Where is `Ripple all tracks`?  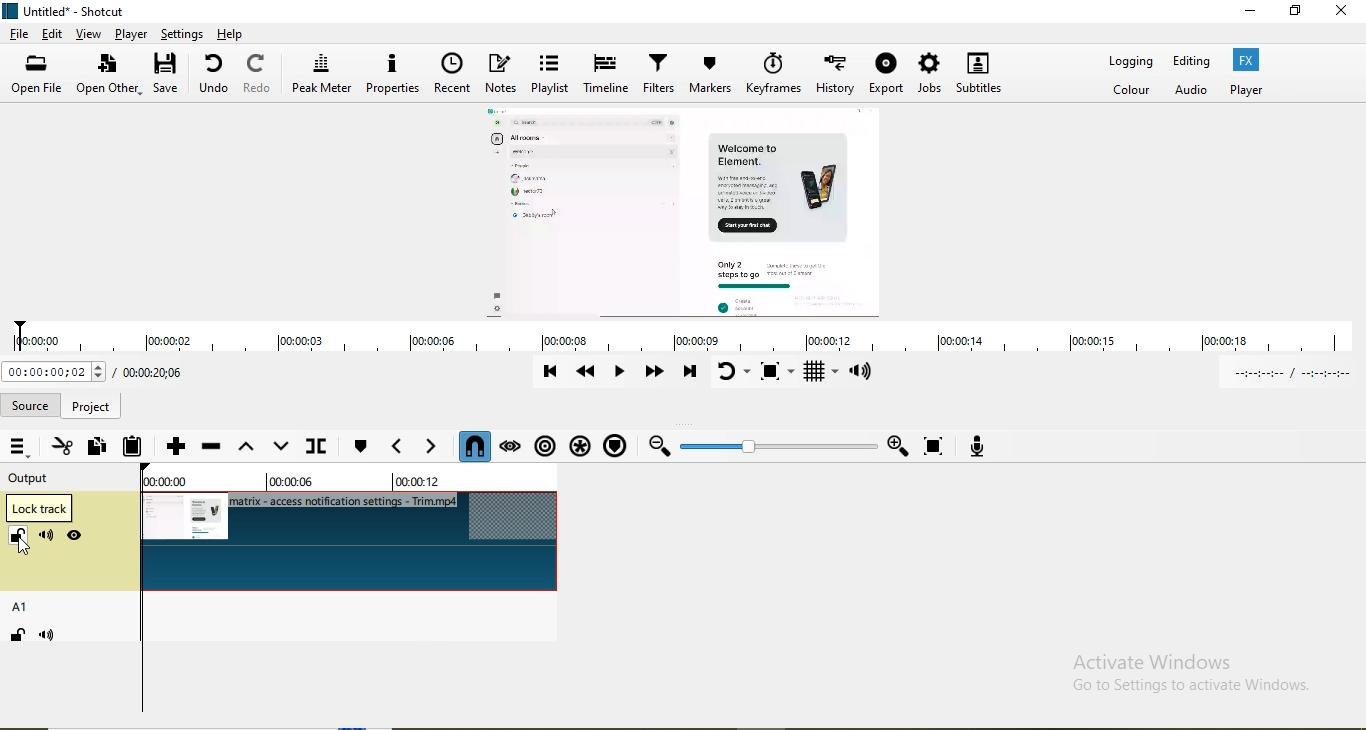 Ripple all tracks is located at coordinates (579, 444).